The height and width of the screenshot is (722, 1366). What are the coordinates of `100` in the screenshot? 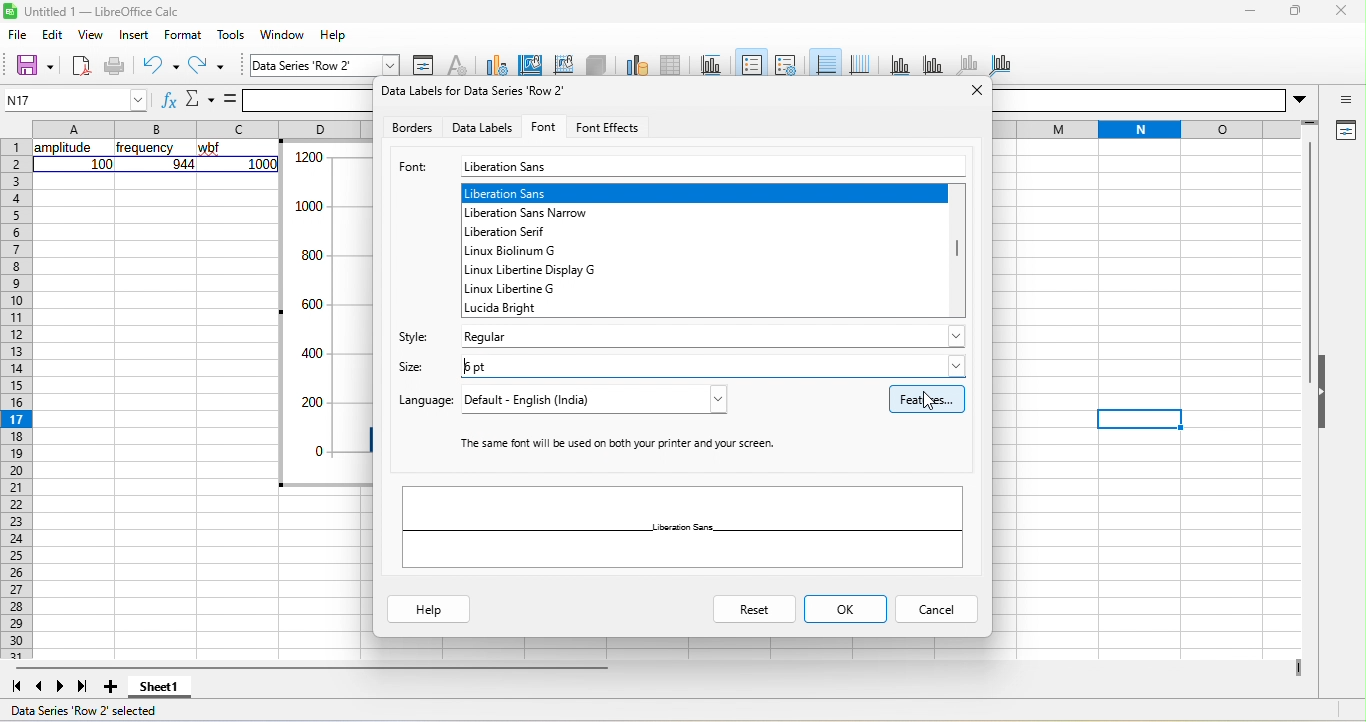 It's located at (102, 164).